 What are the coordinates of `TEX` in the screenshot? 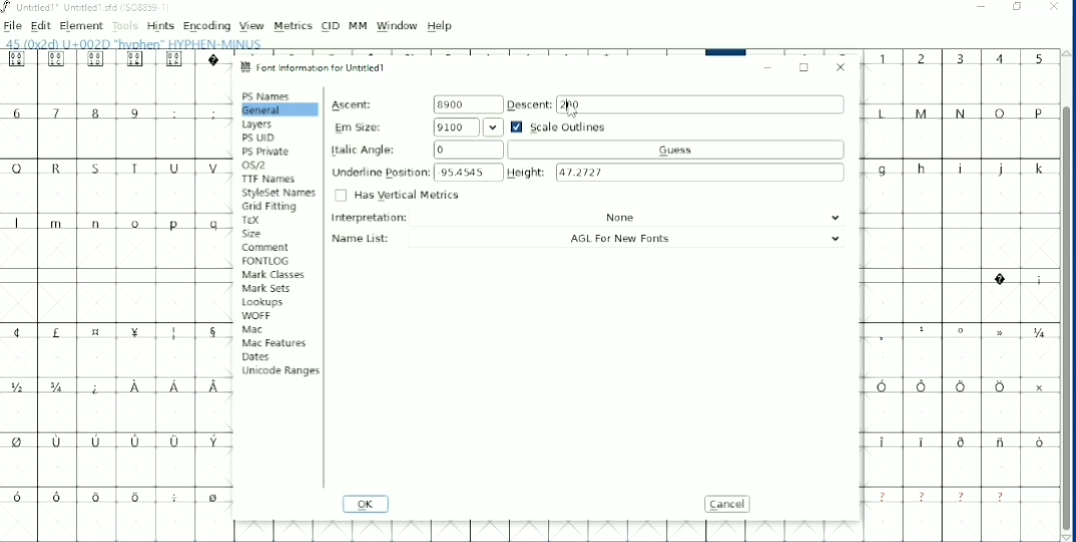 It's located at (252, 220).